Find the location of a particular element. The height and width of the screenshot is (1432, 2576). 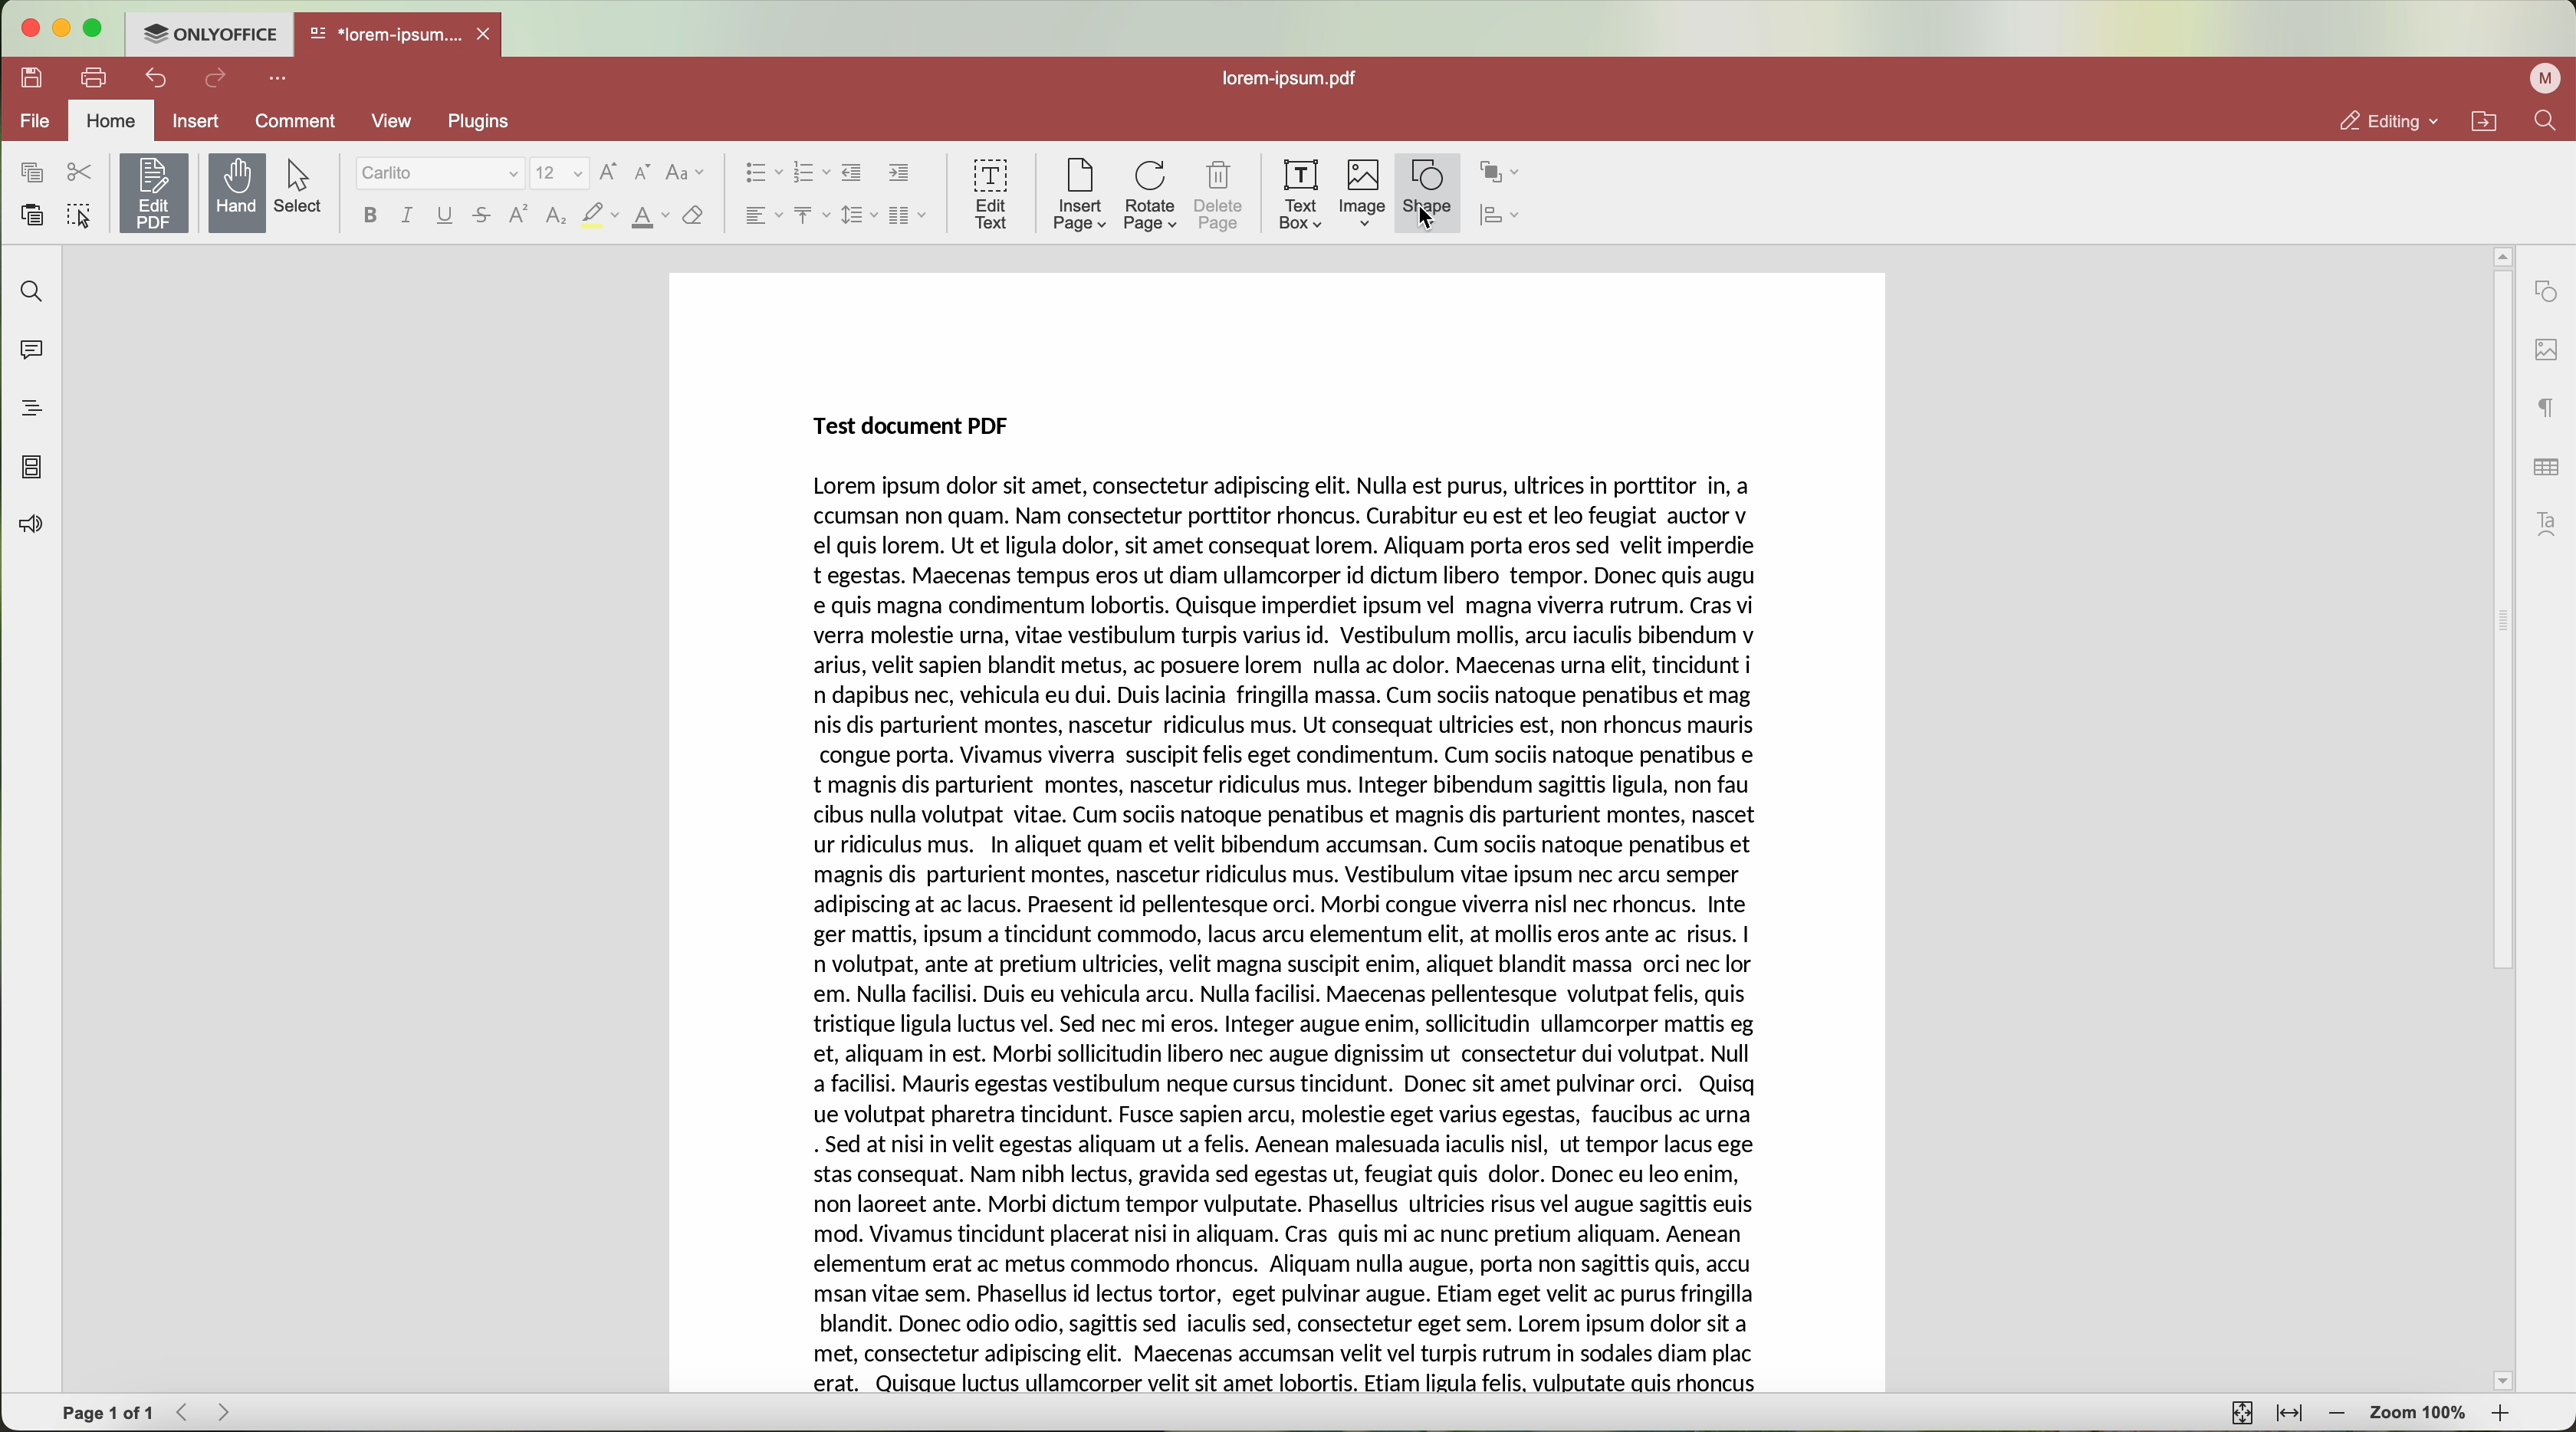

view is located at coordinates (392, 119).